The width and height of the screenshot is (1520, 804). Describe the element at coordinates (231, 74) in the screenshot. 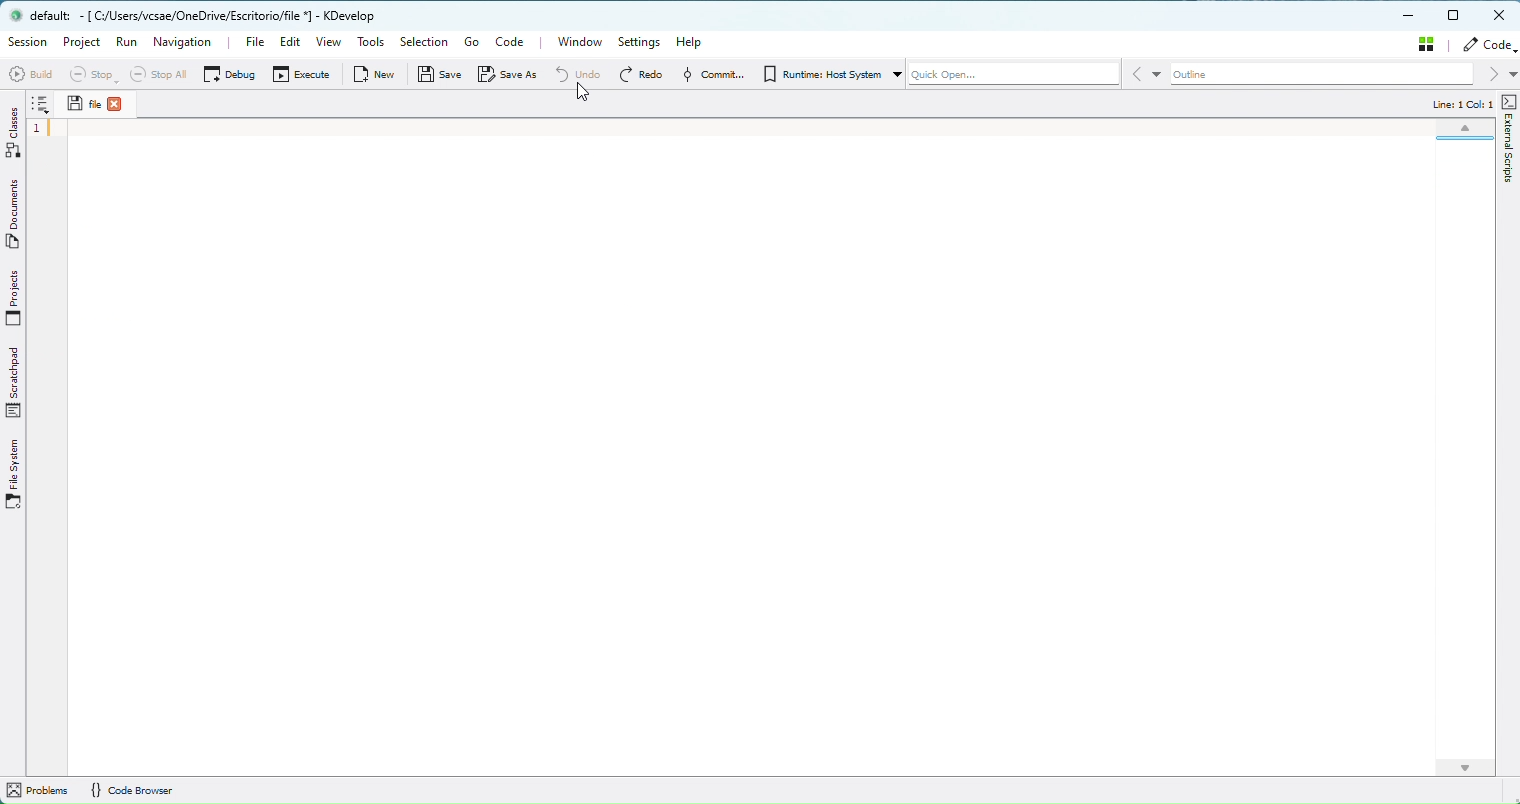

I see `Debug` at that location.